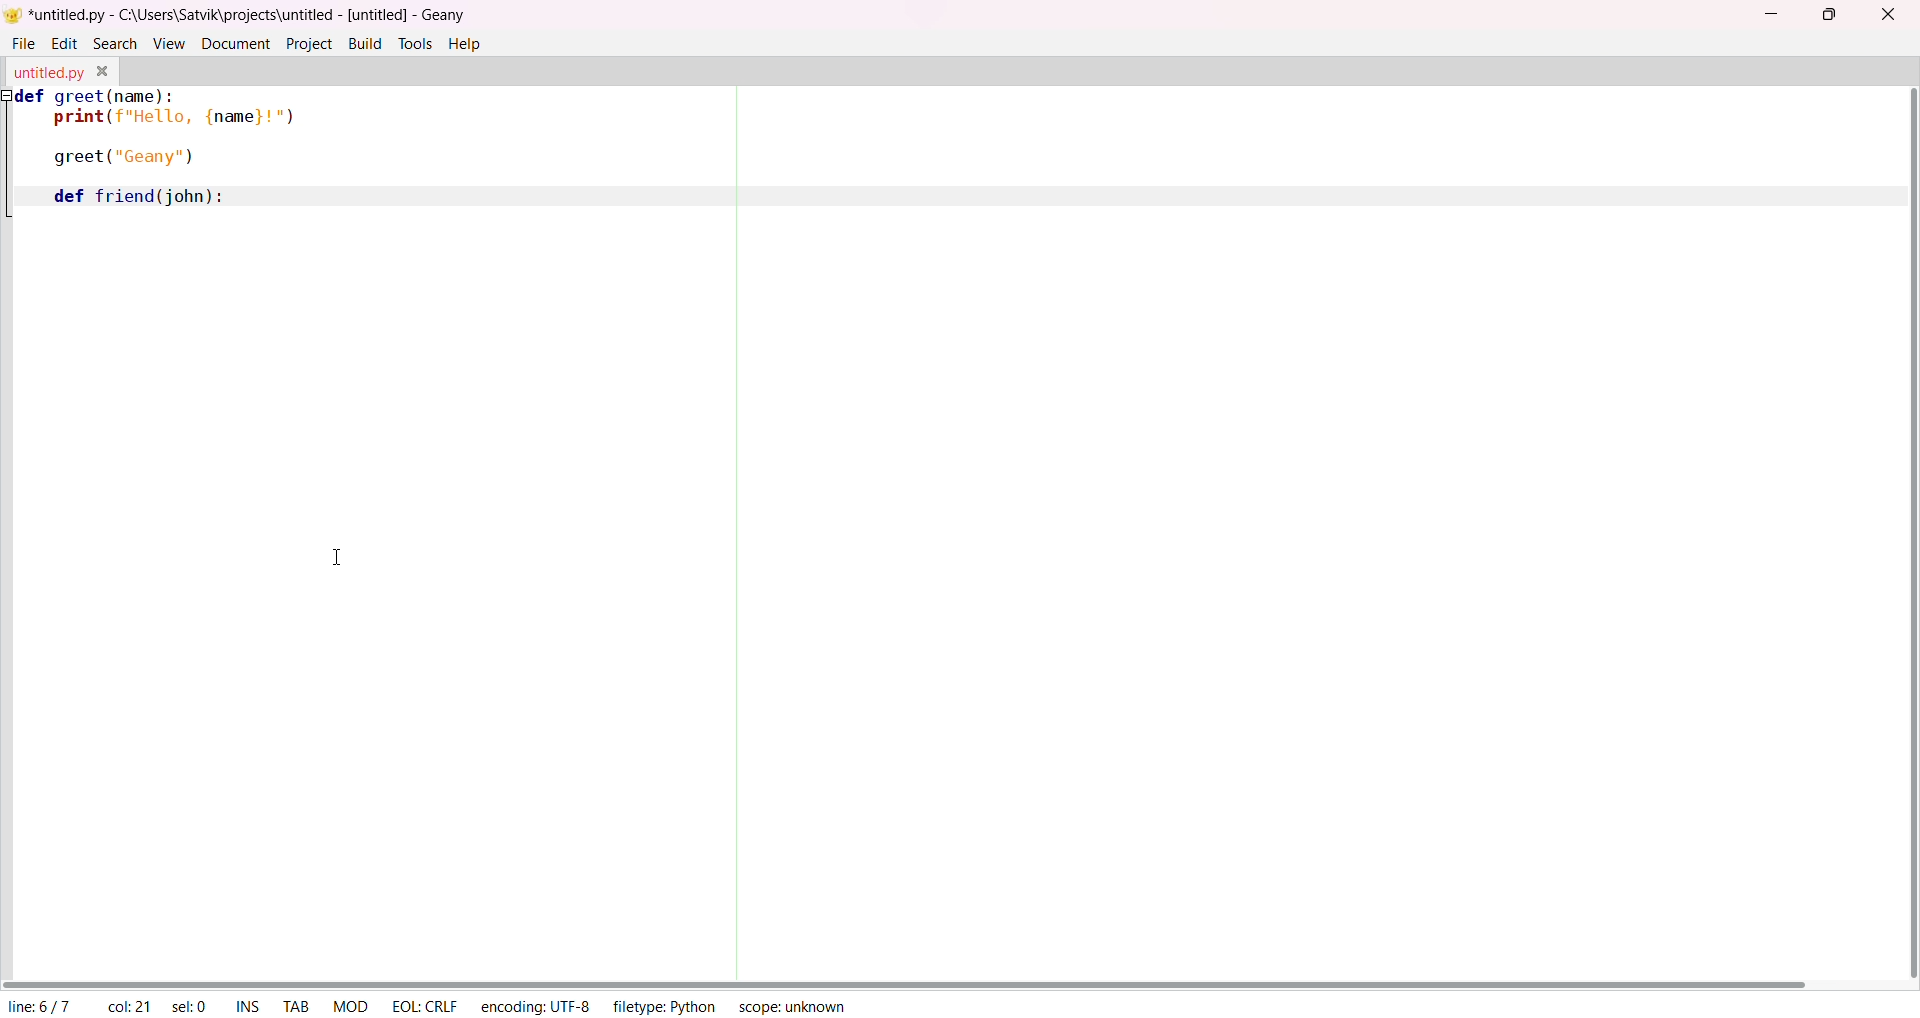 The image size is (1920, 1018). I want to click on filetype: Python, so click(662, 1005).